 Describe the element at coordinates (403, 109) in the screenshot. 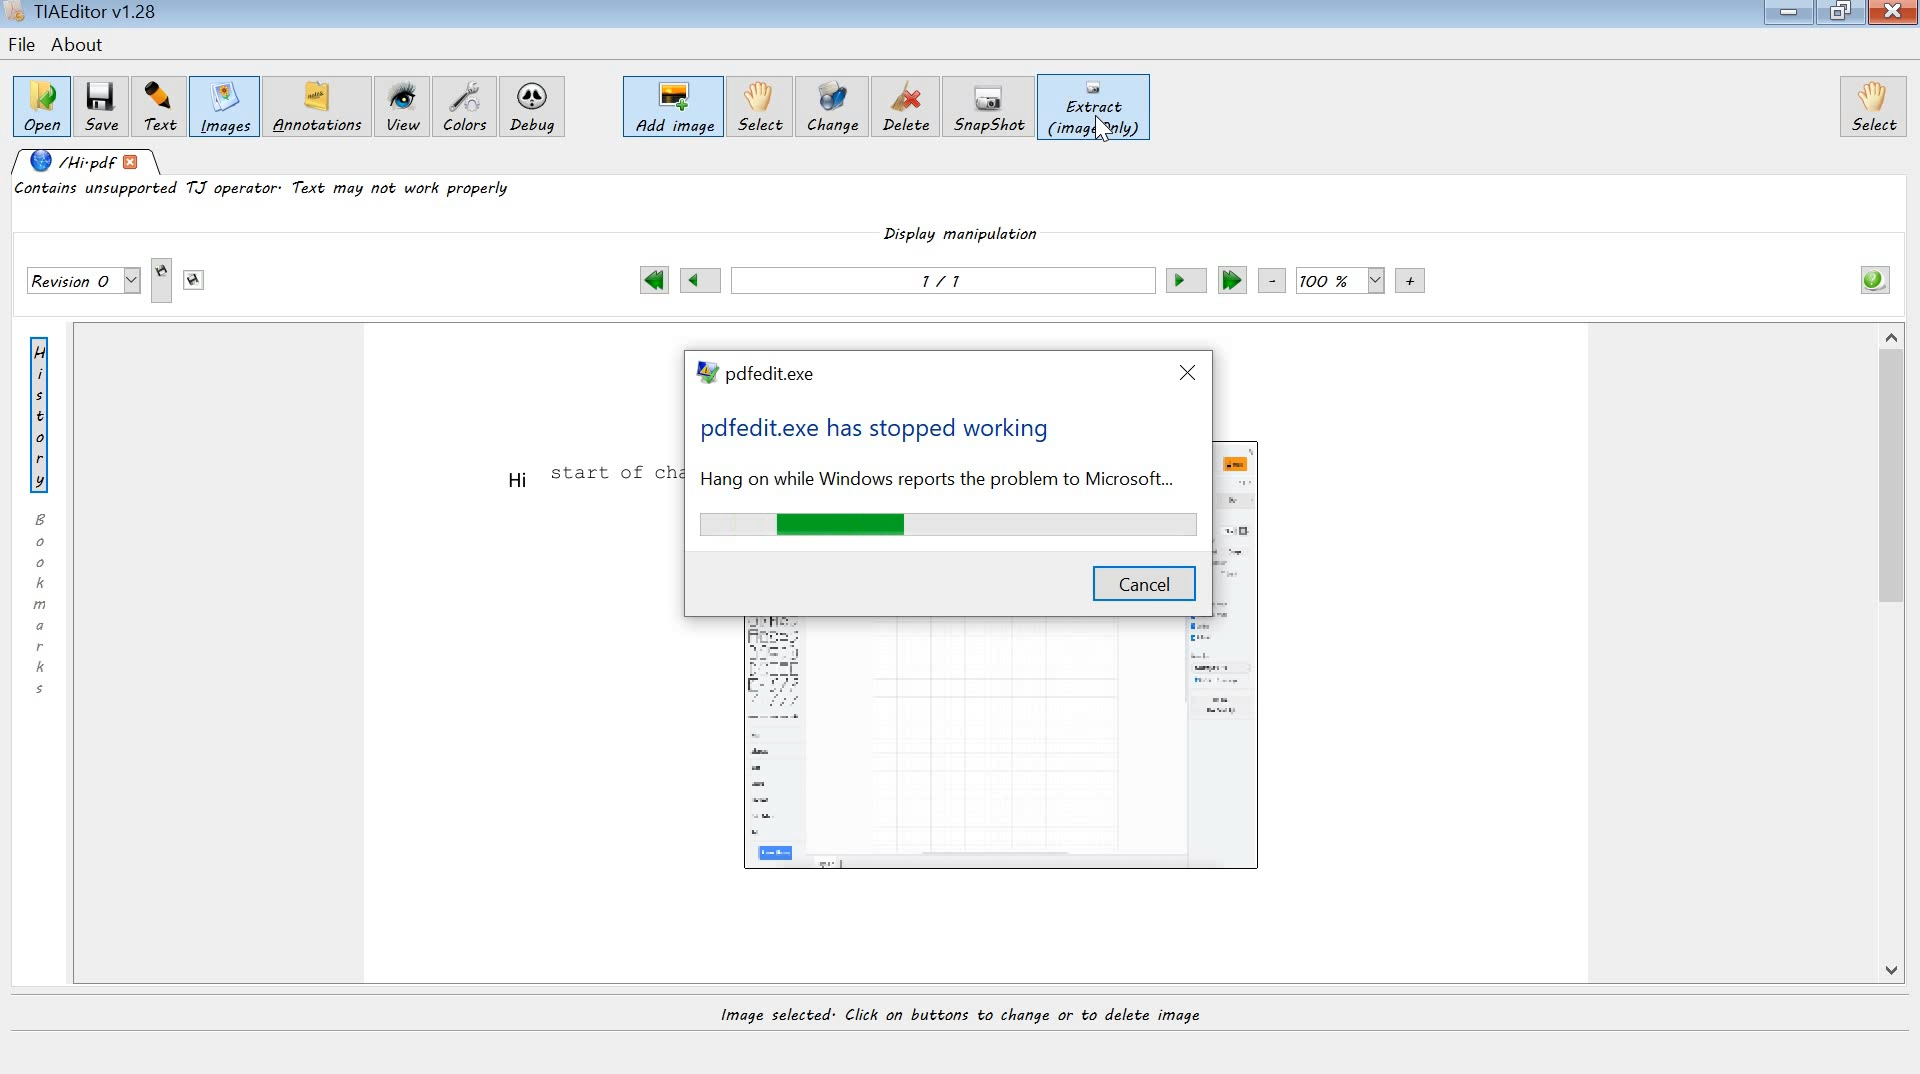

I see `view` at that location.